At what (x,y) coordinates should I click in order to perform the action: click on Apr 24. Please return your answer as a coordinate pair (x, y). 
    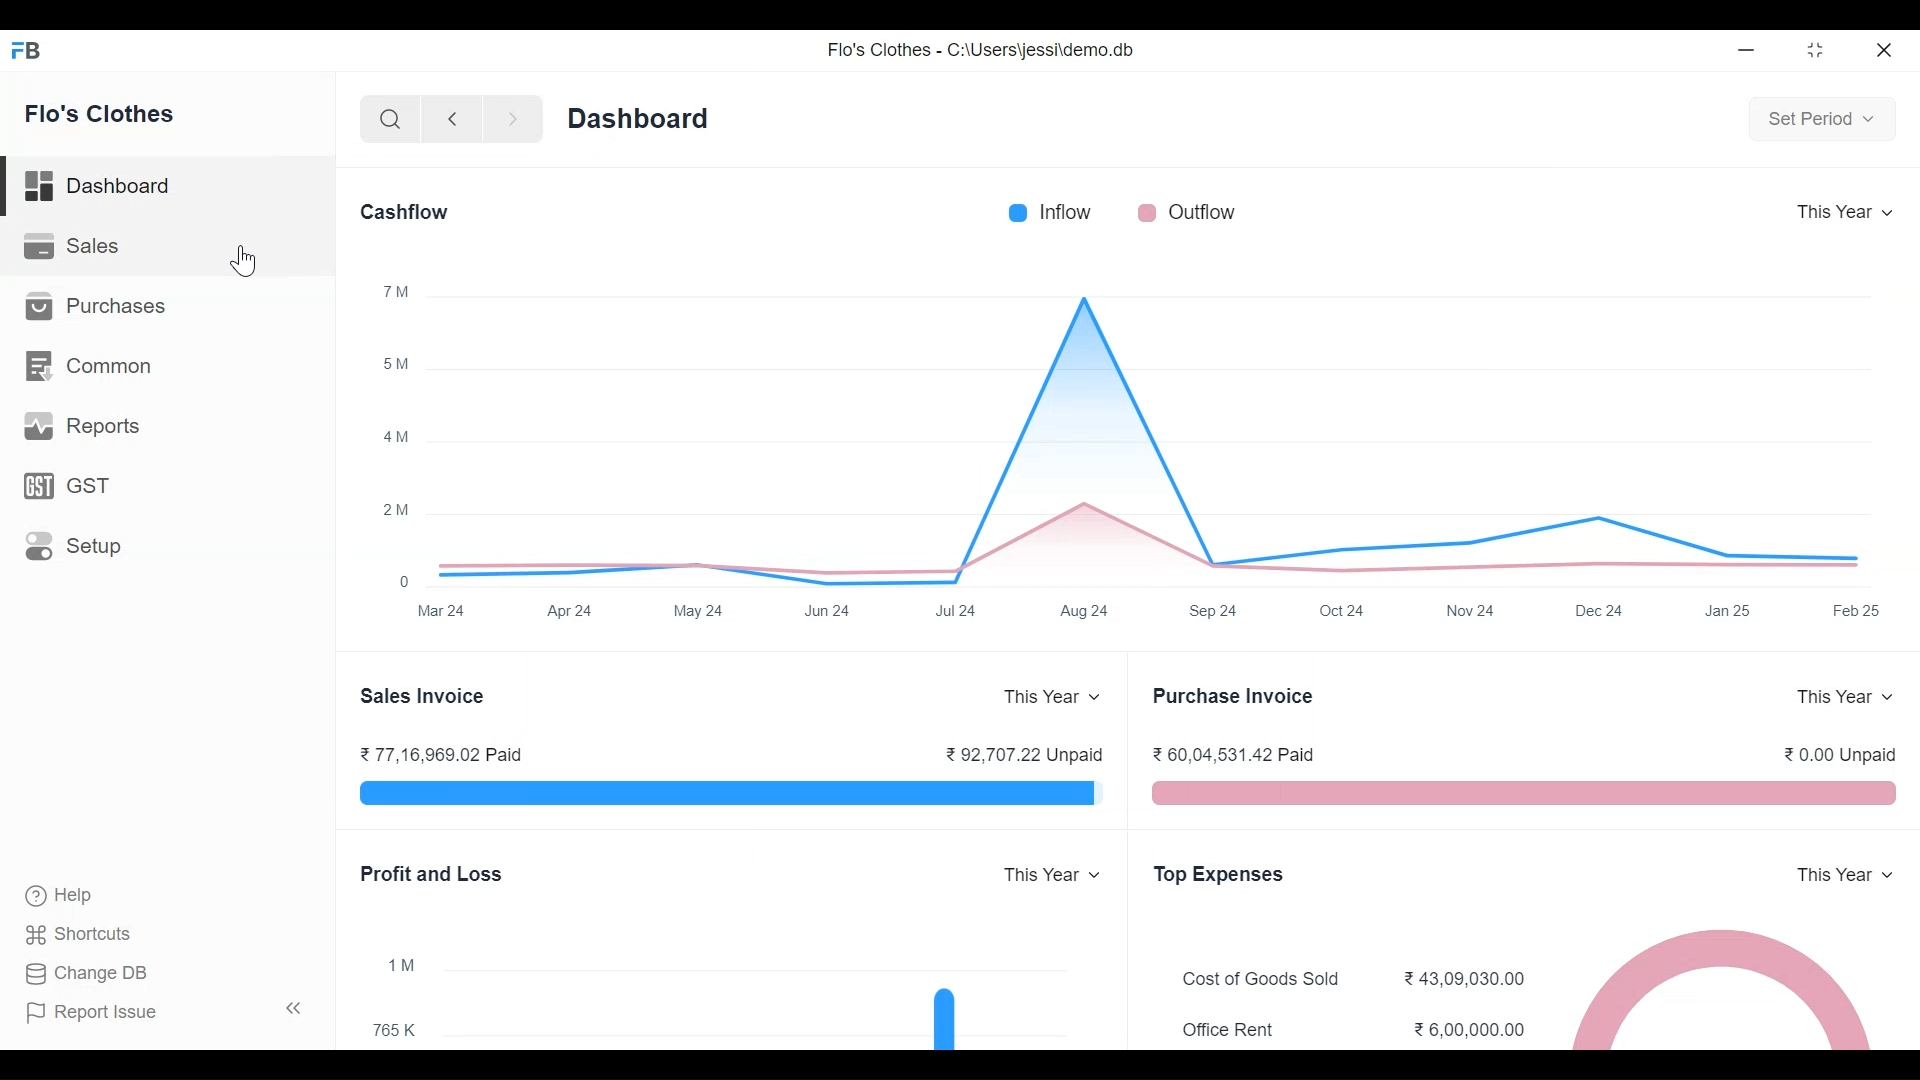
    Looking at the image, I should click on (571, 611).